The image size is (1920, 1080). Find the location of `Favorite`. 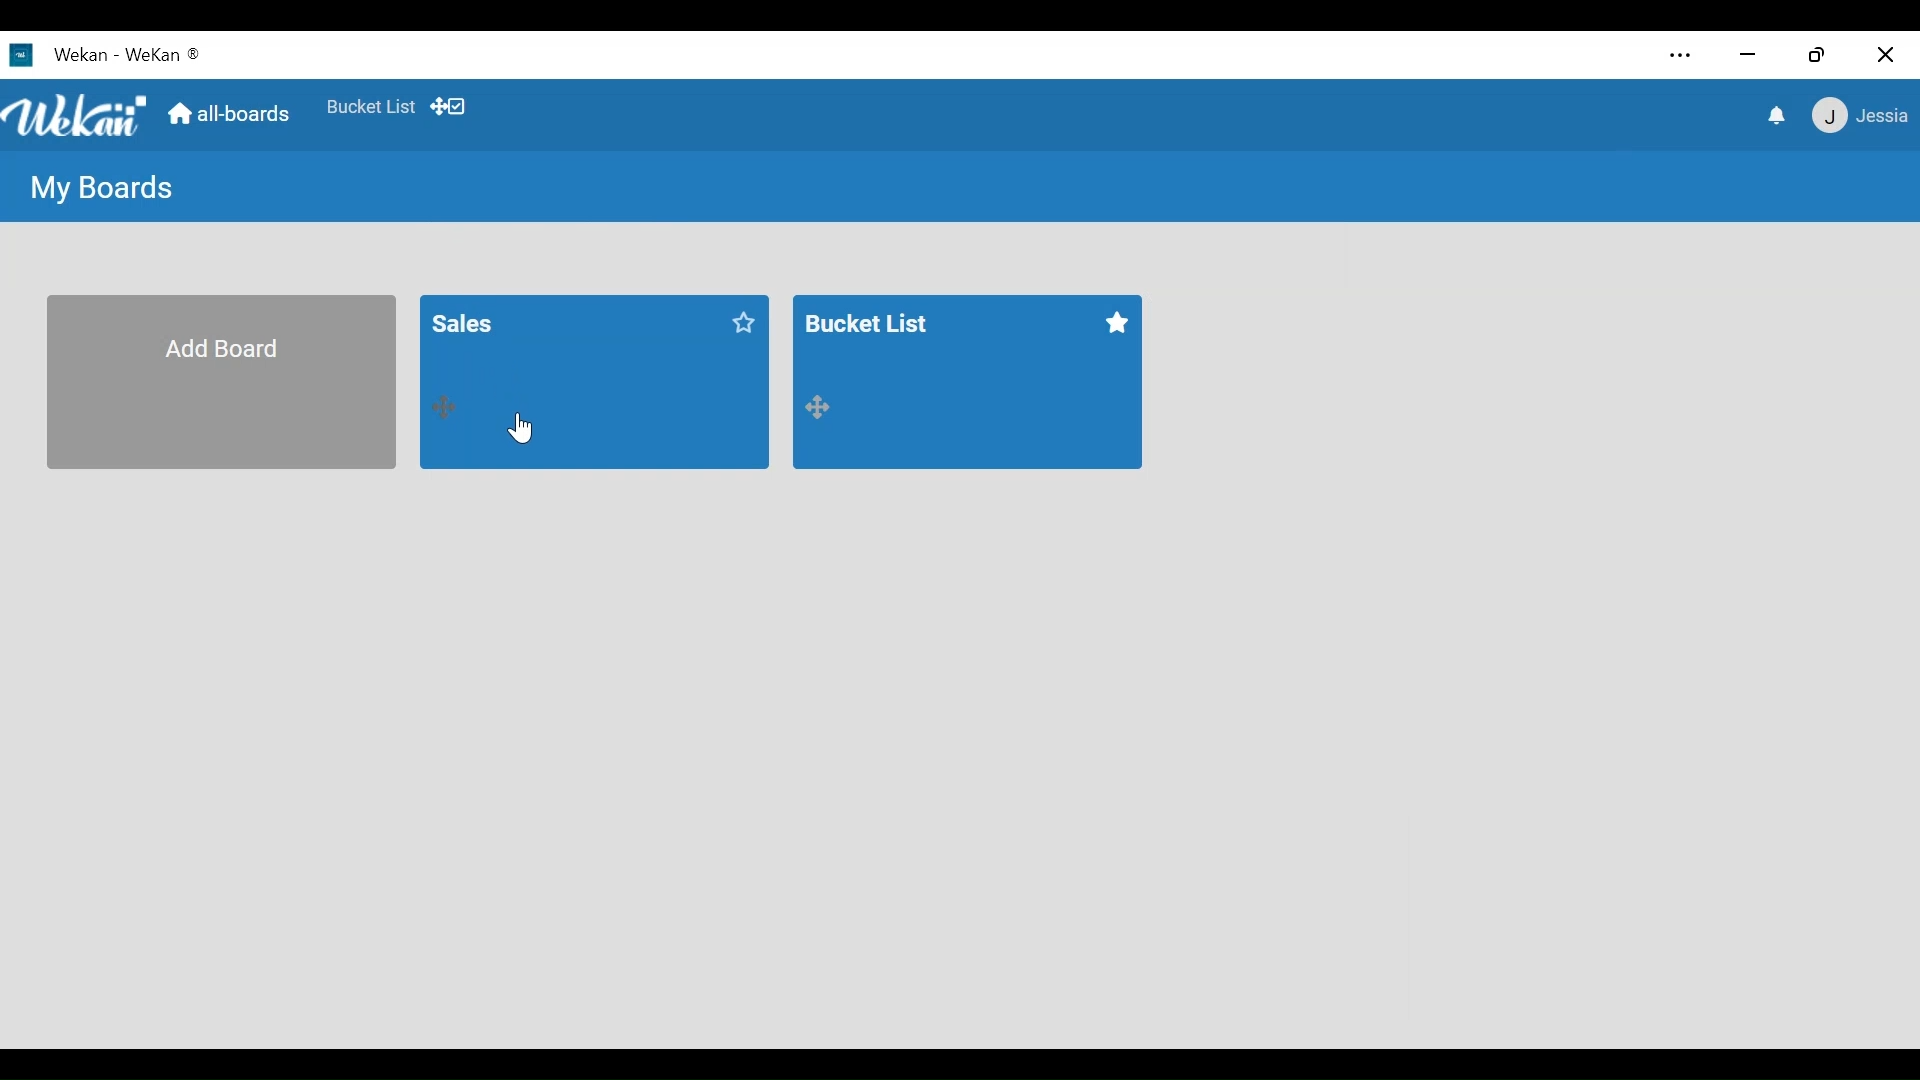

Favorite is located at coordinates (371, 108).